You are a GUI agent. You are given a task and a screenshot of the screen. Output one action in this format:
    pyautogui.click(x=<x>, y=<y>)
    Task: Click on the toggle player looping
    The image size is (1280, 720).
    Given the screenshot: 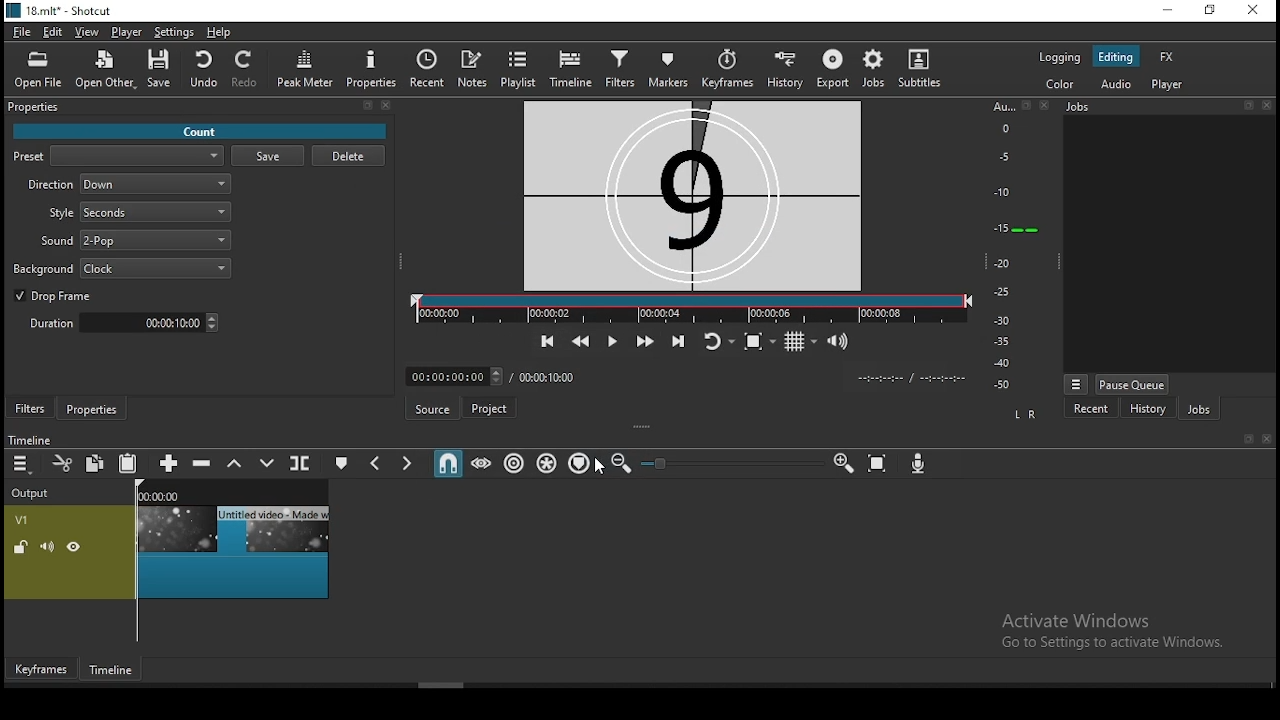 What is the action you would take?
    pyautogui.click(x=714, y=340)
    